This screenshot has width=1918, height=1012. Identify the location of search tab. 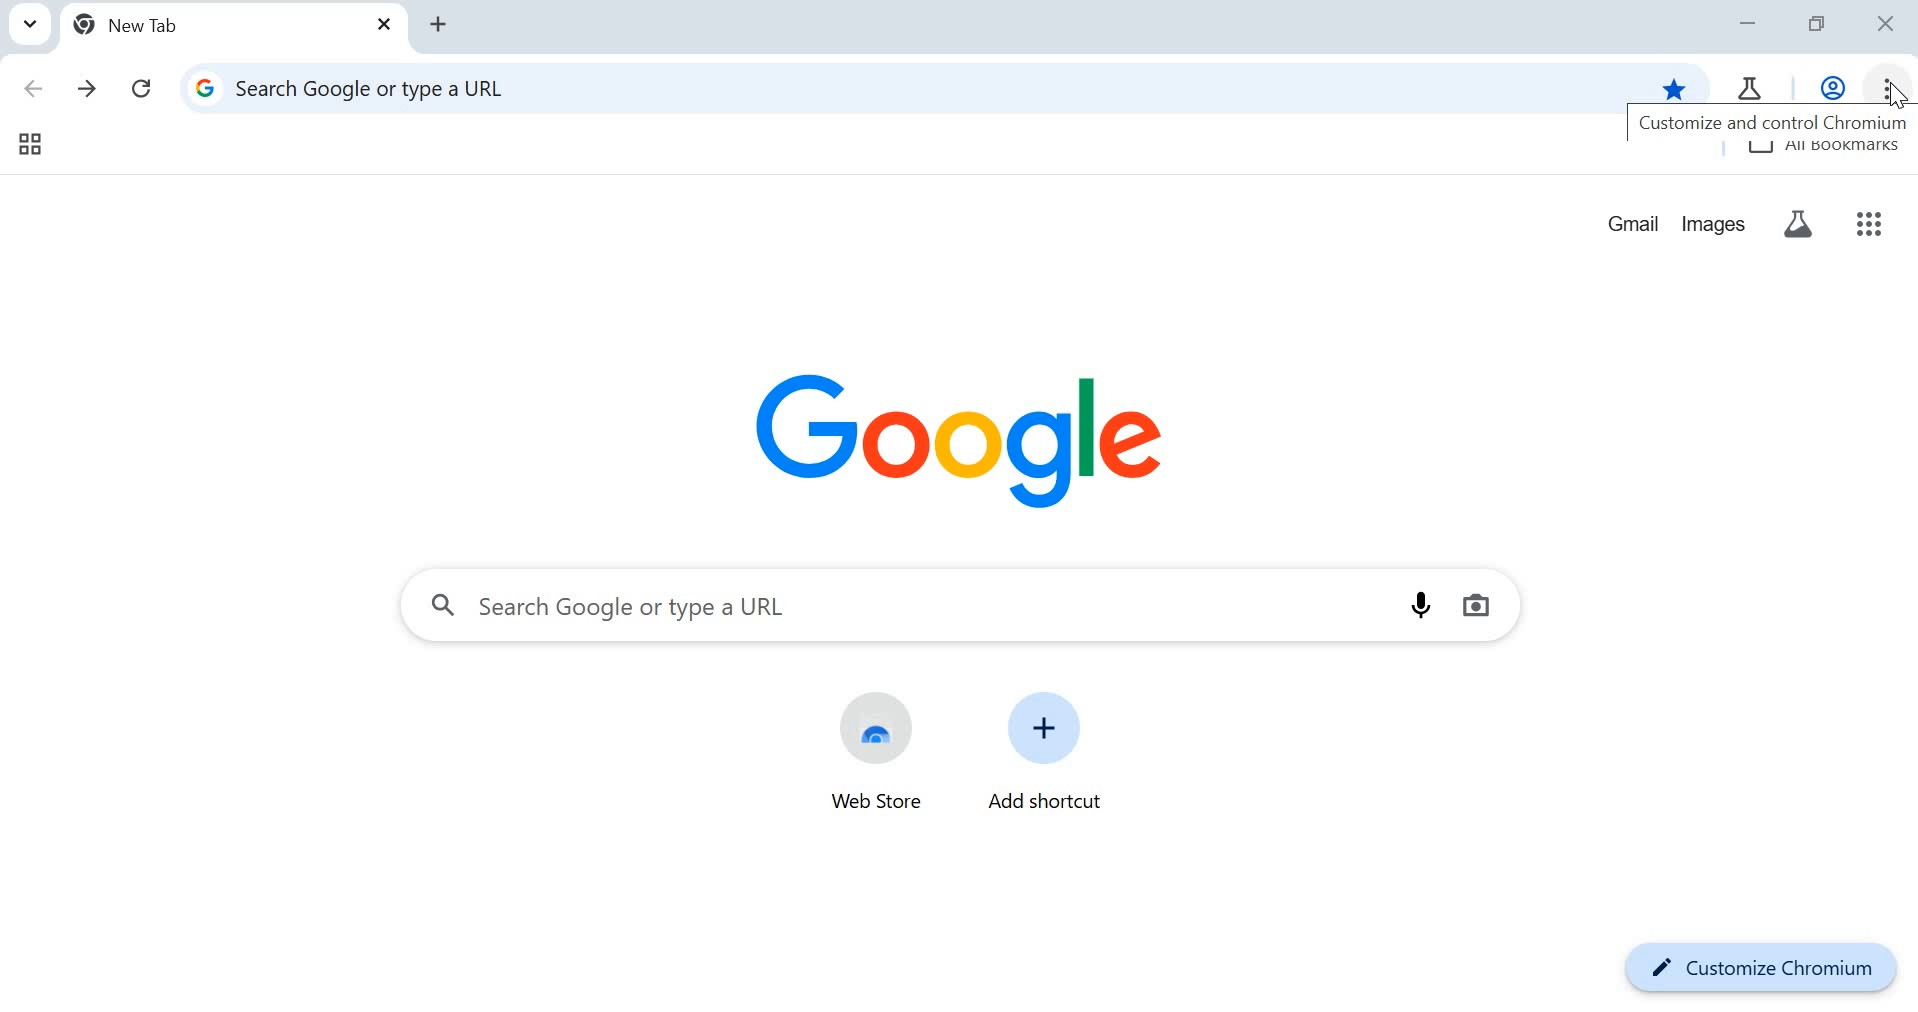
(893, 609).